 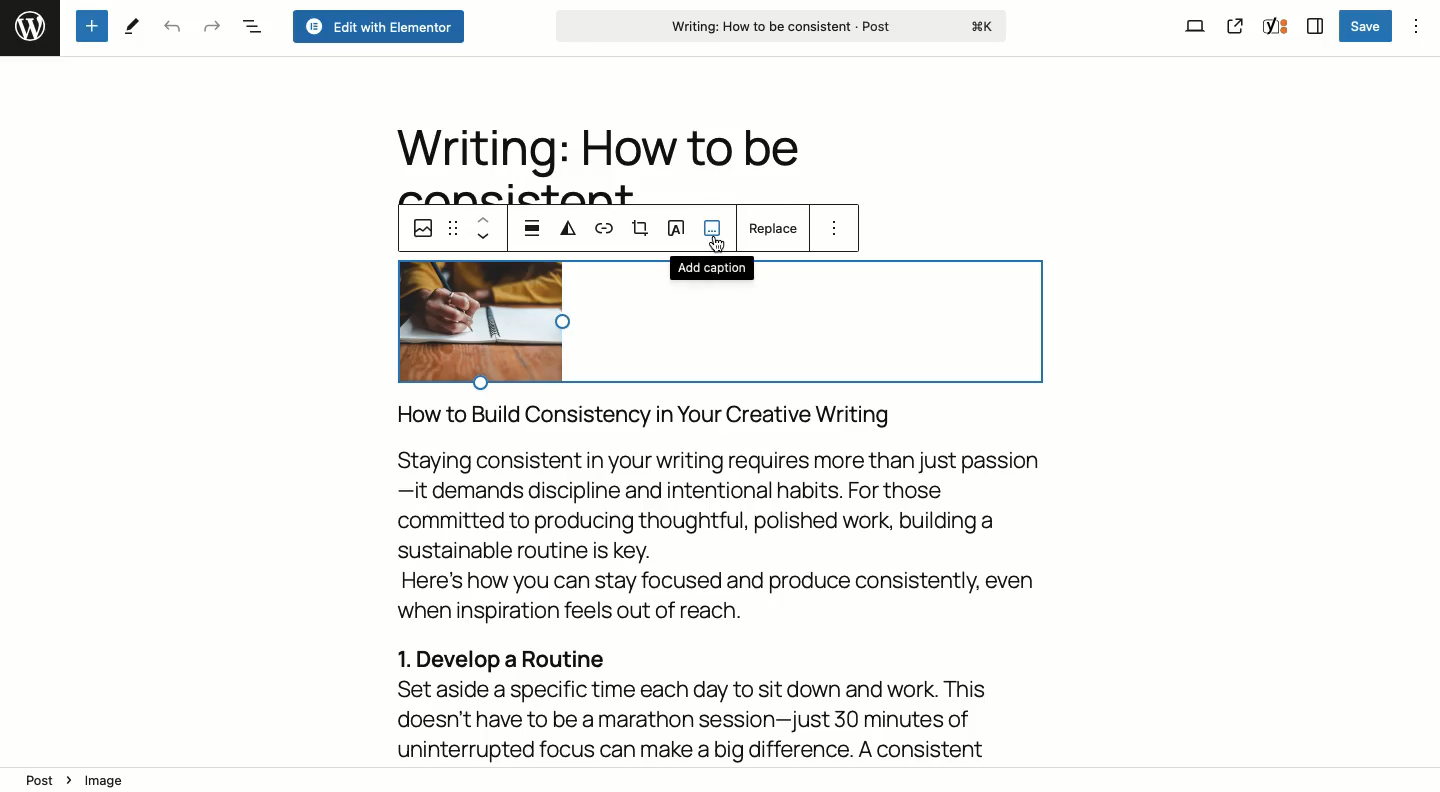 What do you see at coordinates (710, 266) in the screenshot?
I see `Add caption` at bounding box center [710, 266].